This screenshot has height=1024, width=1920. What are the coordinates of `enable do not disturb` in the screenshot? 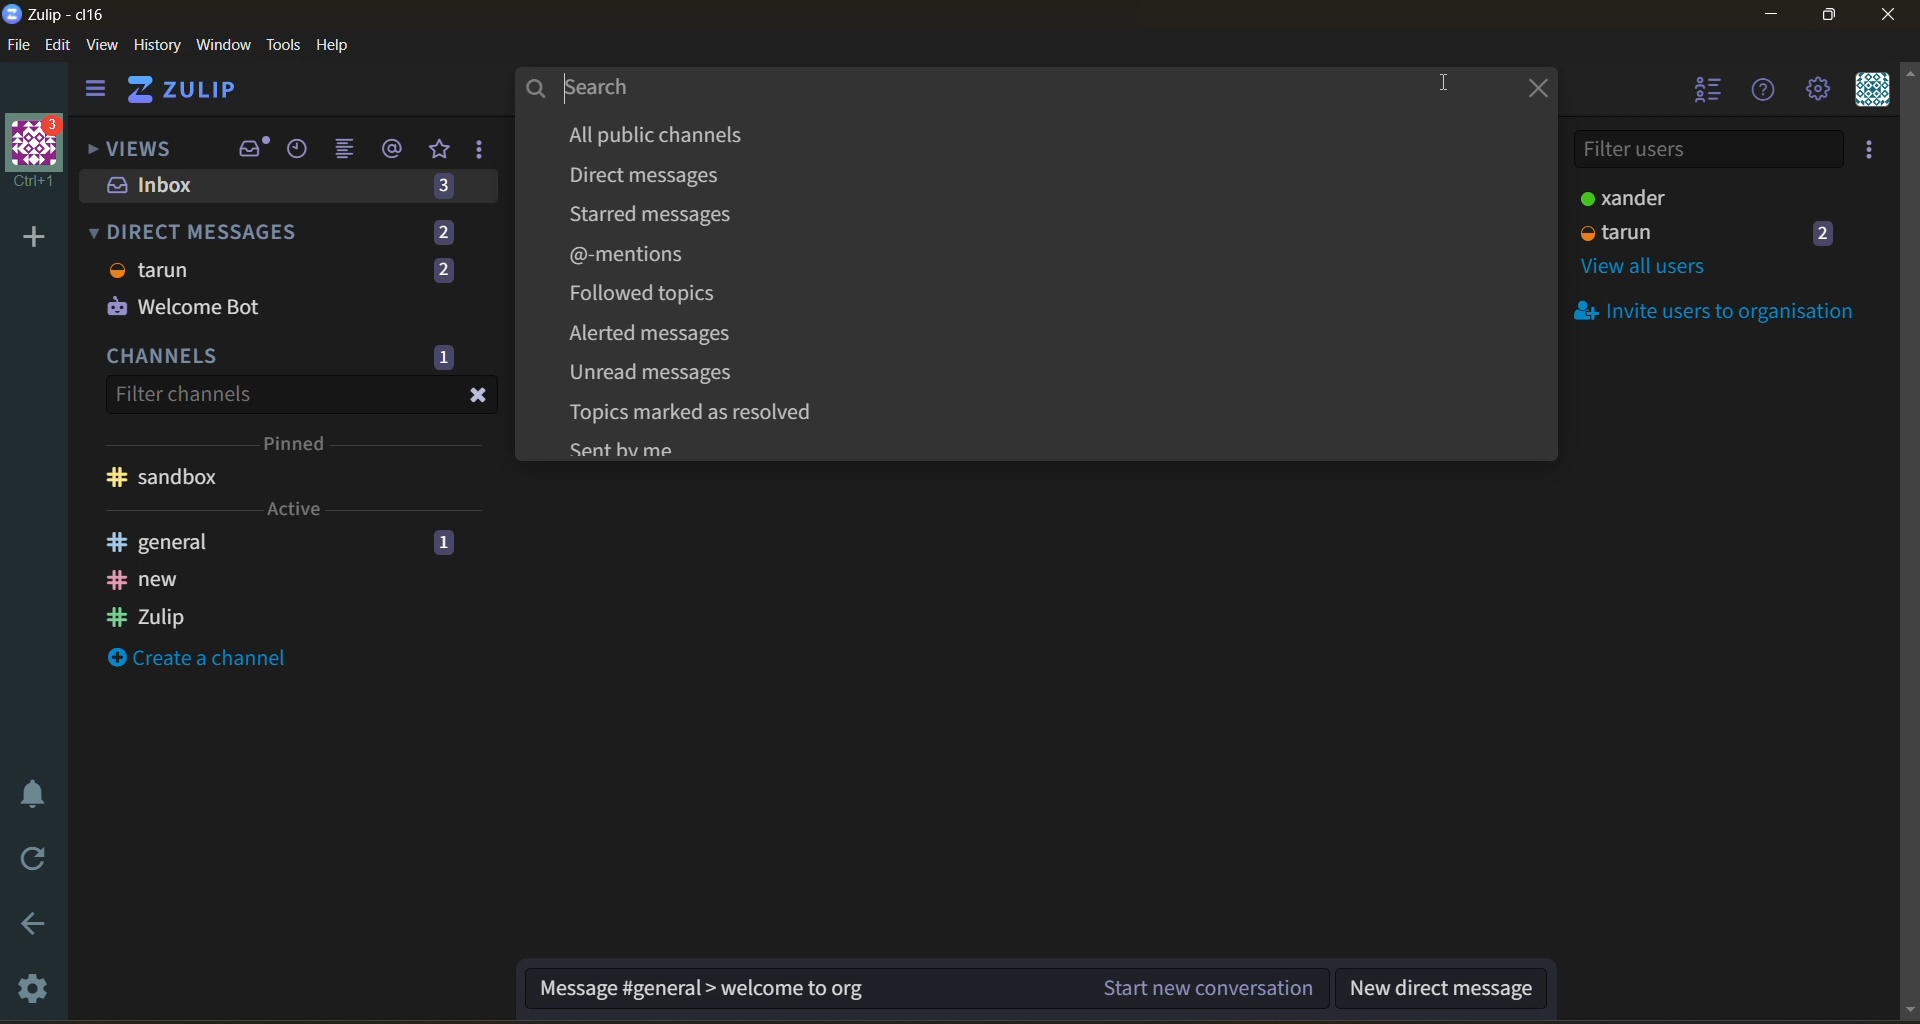 It's located at (40, 791).